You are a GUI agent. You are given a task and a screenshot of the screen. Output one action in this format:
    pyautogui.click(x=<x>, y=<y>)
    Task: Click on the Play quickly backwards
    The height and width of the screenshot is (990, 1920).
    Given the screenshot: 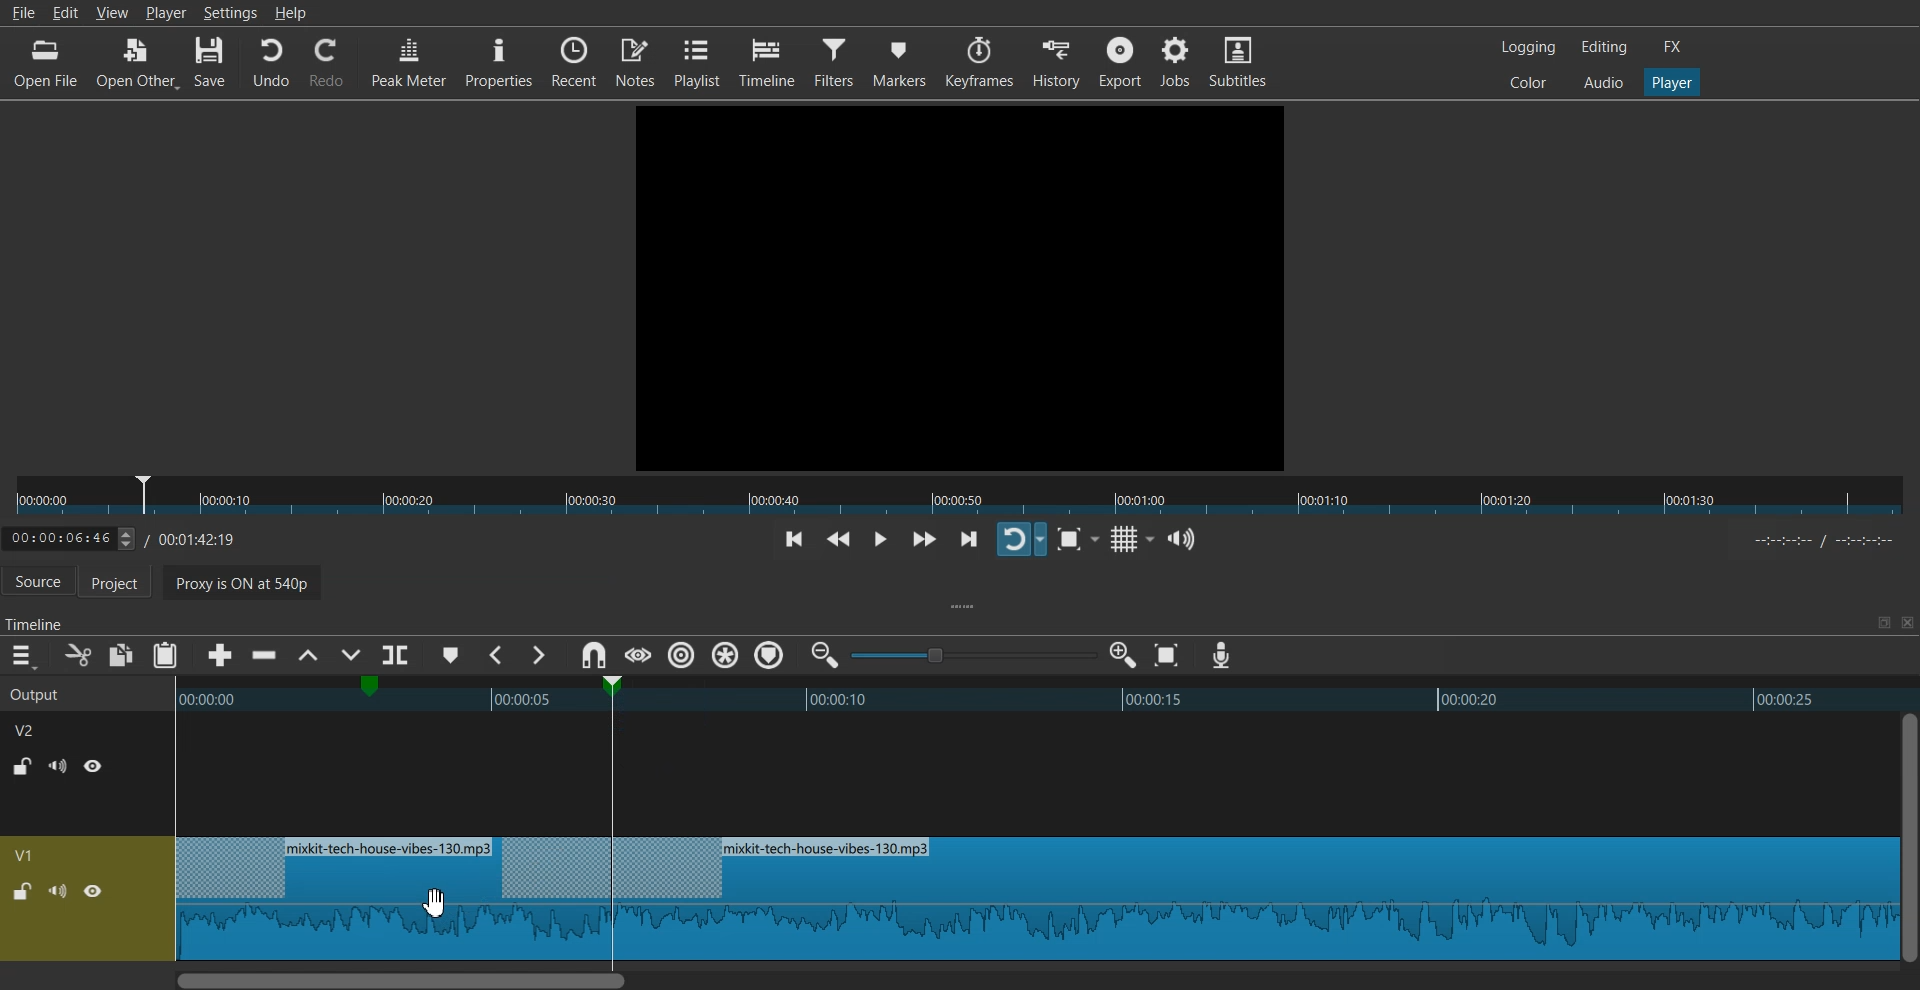 What is the action you would take?
    pyautogui.click(x=839, y=541)
    